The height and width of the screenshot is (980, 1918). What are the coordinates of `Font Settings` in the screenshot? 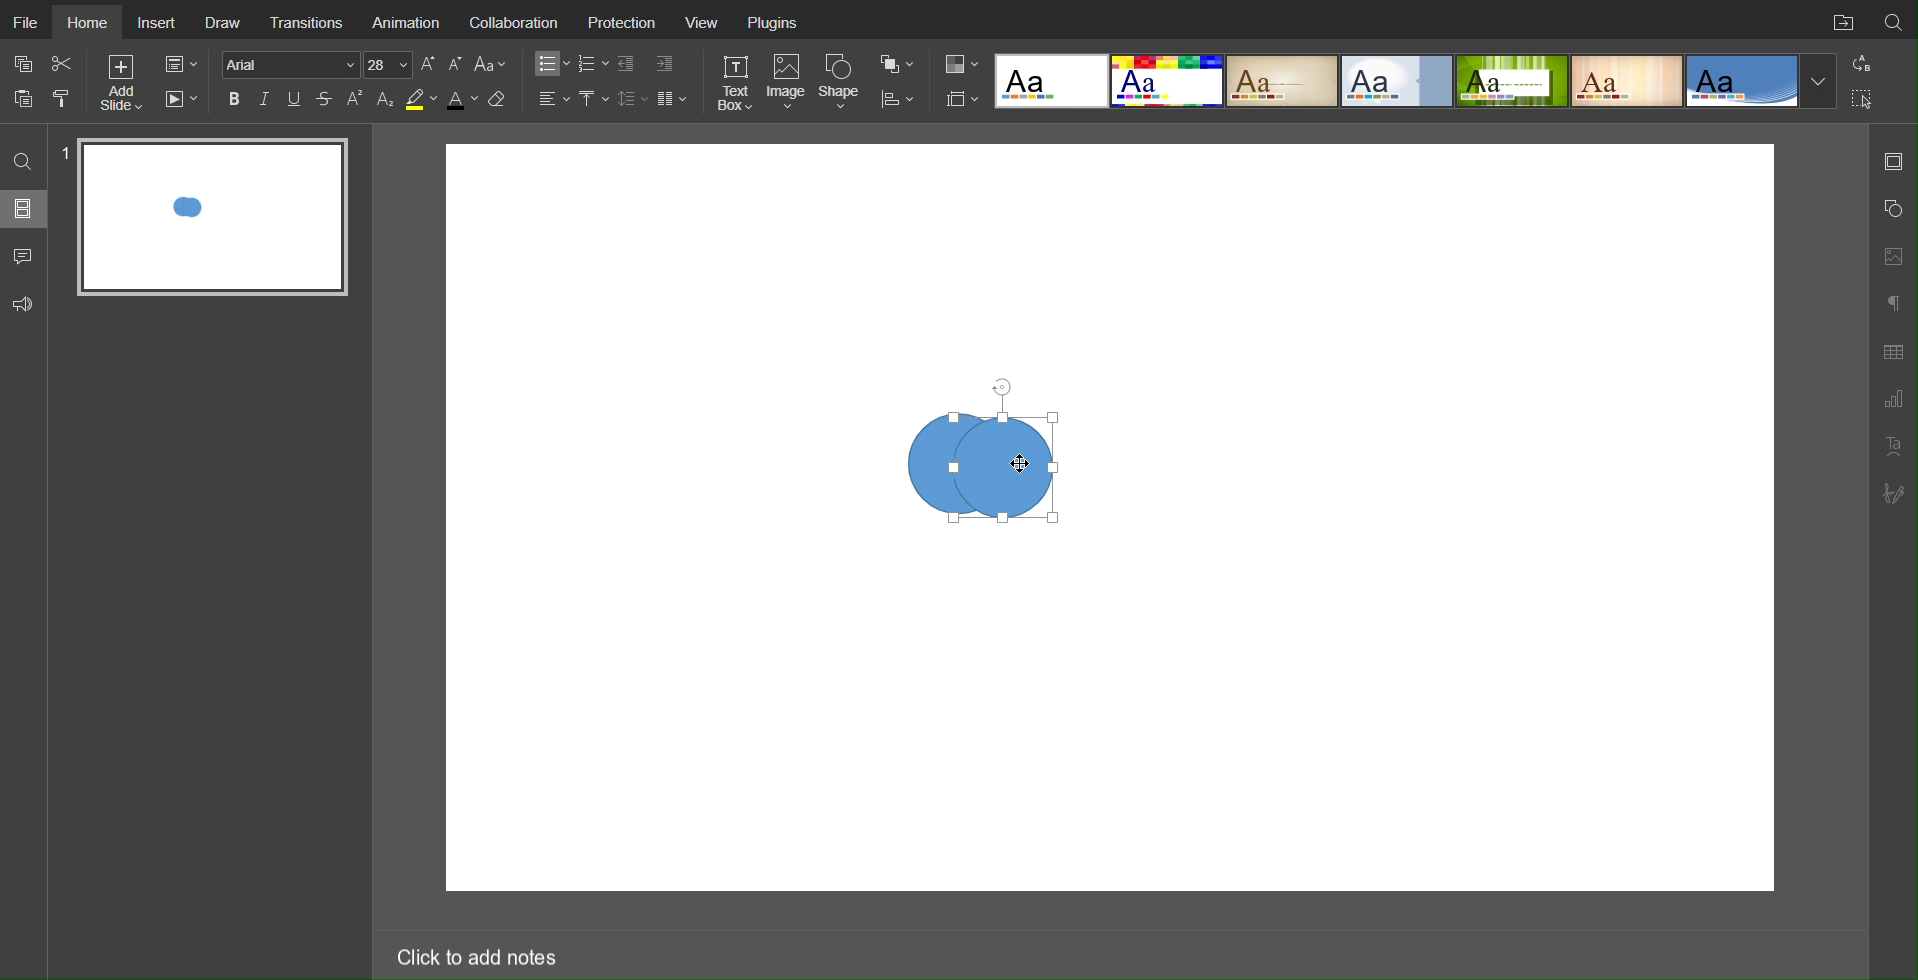 It's located at (314, 64).